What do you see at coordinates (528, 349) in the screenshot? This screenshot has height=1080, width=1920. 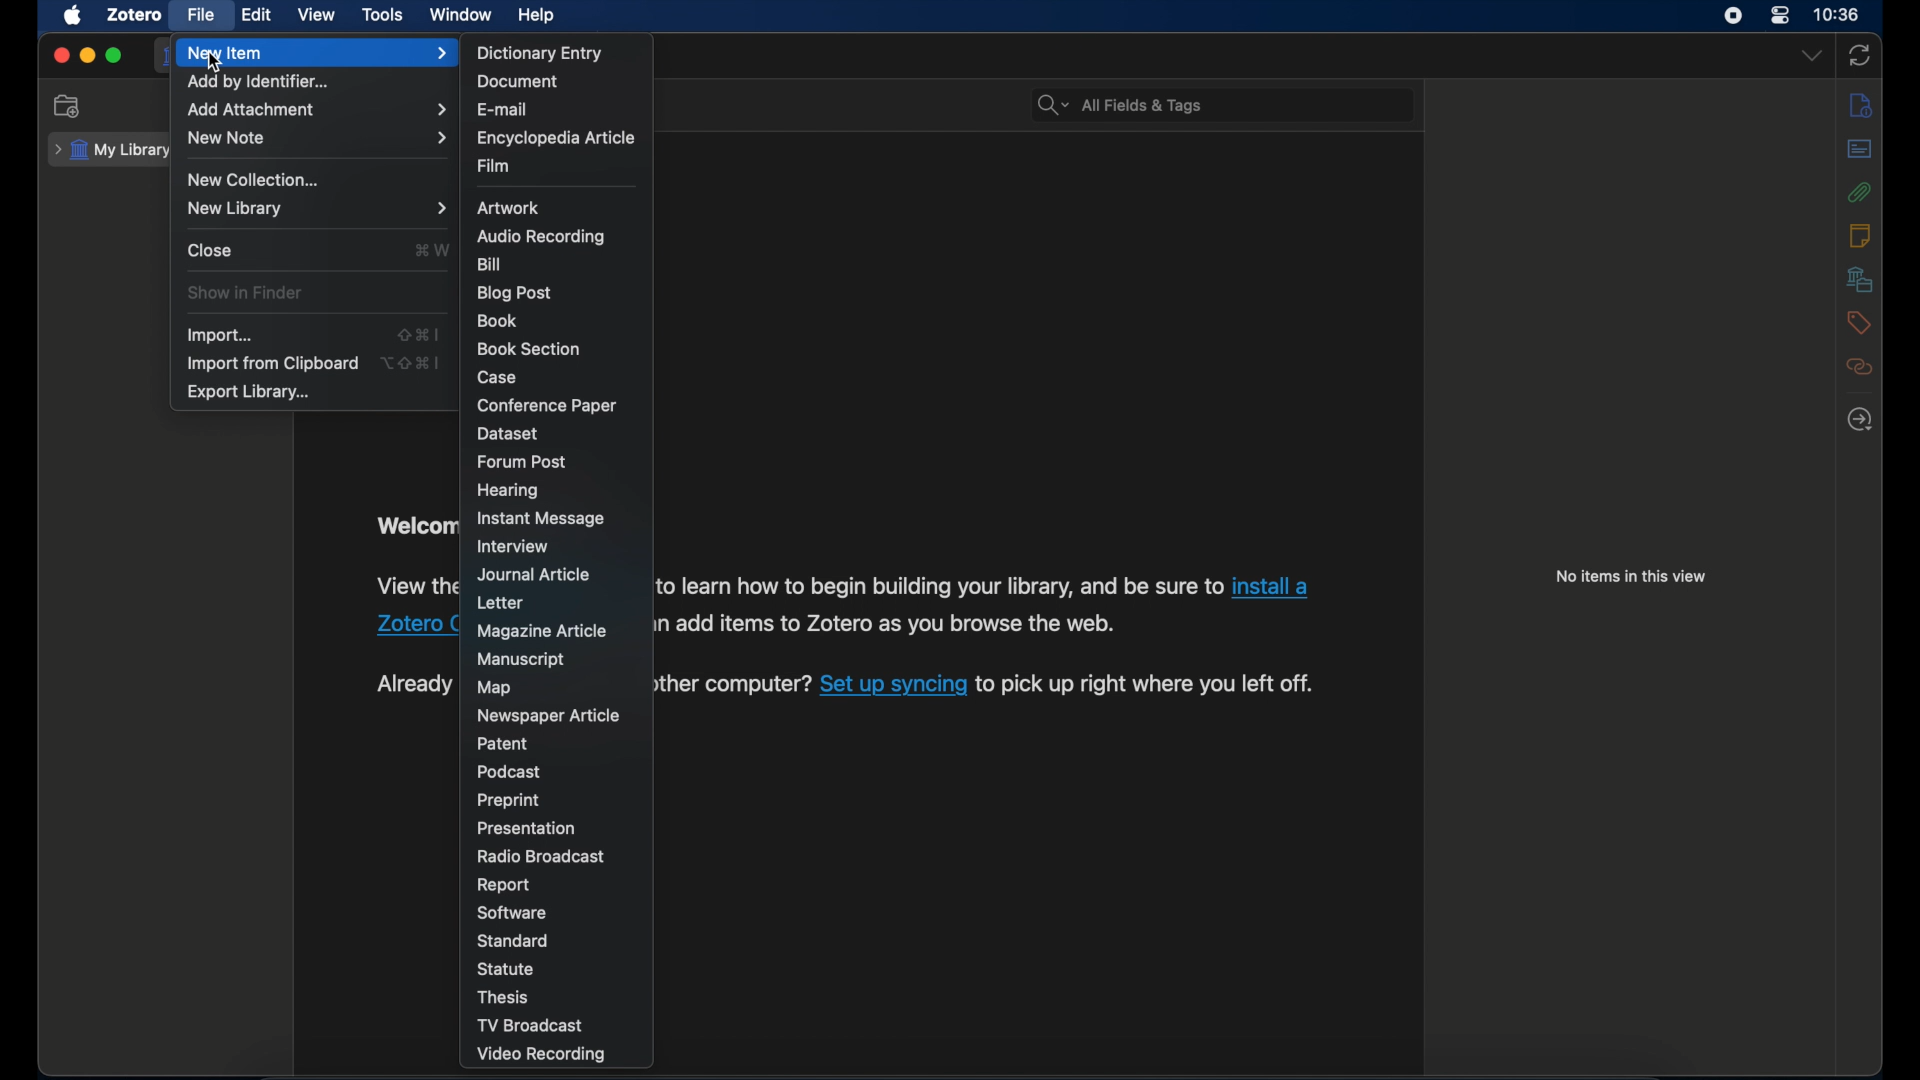 I see `book section` at bounding box center [528, 349].